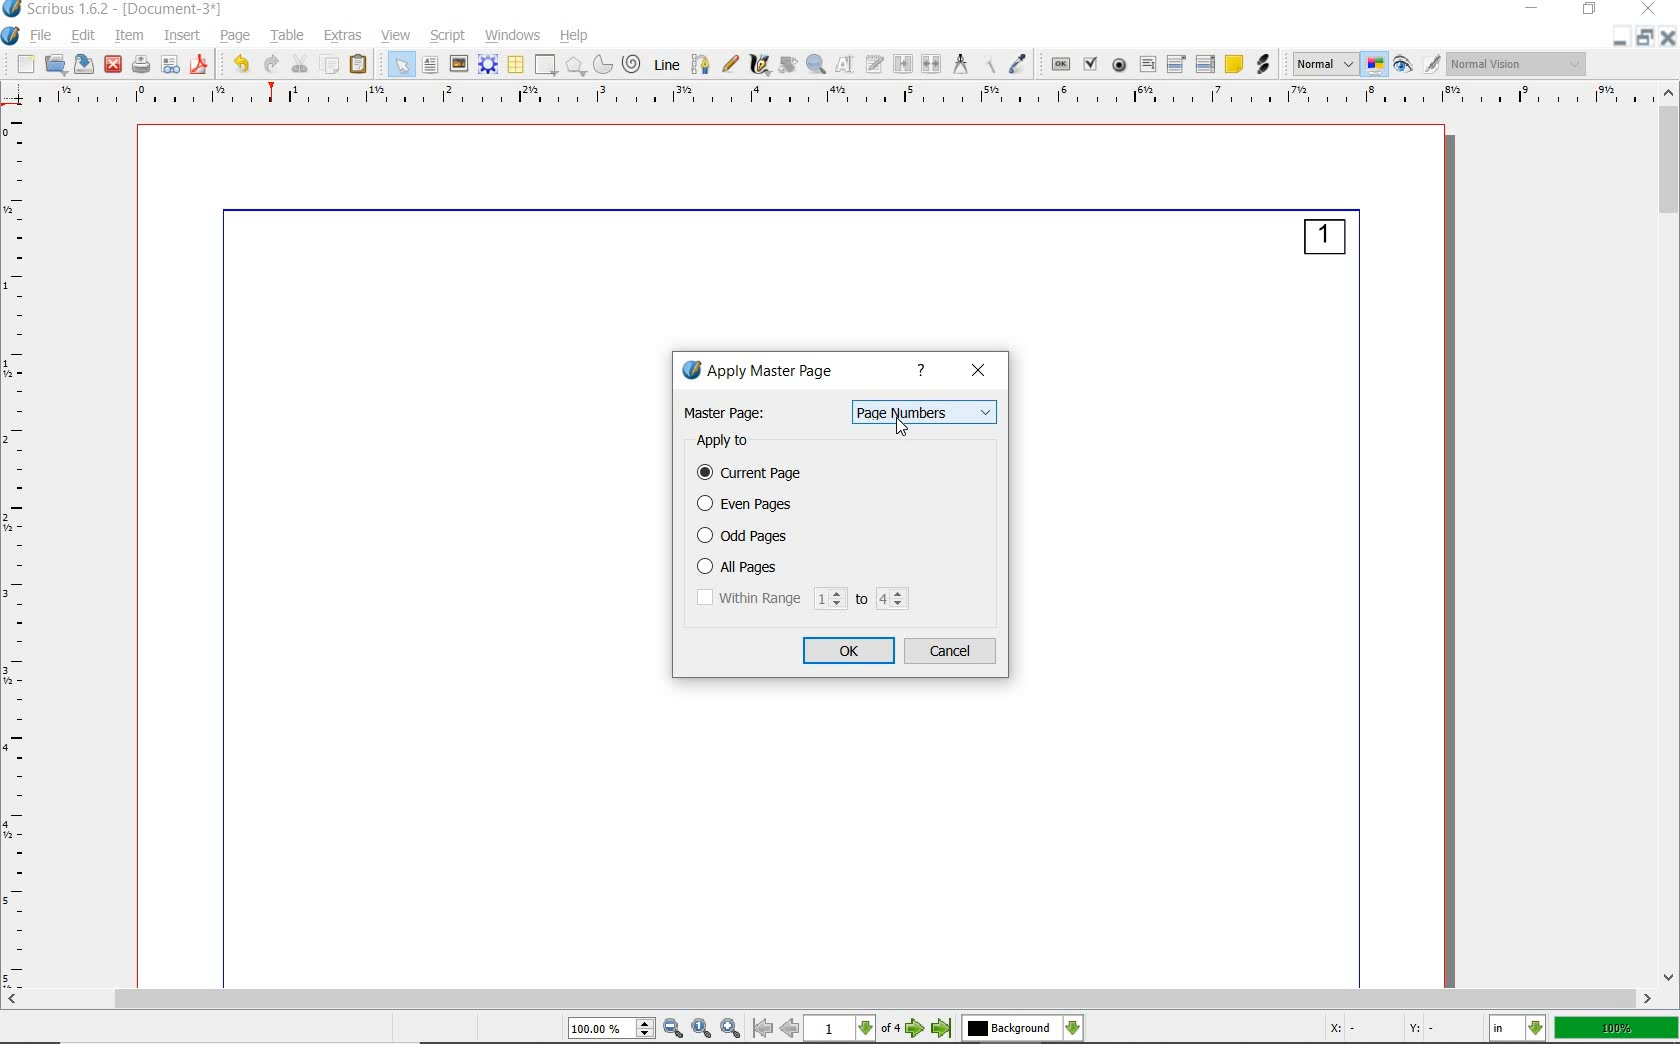 This screenshot has height=1044, width=1680. I want to click on pdf check box, so click(1092, 64).